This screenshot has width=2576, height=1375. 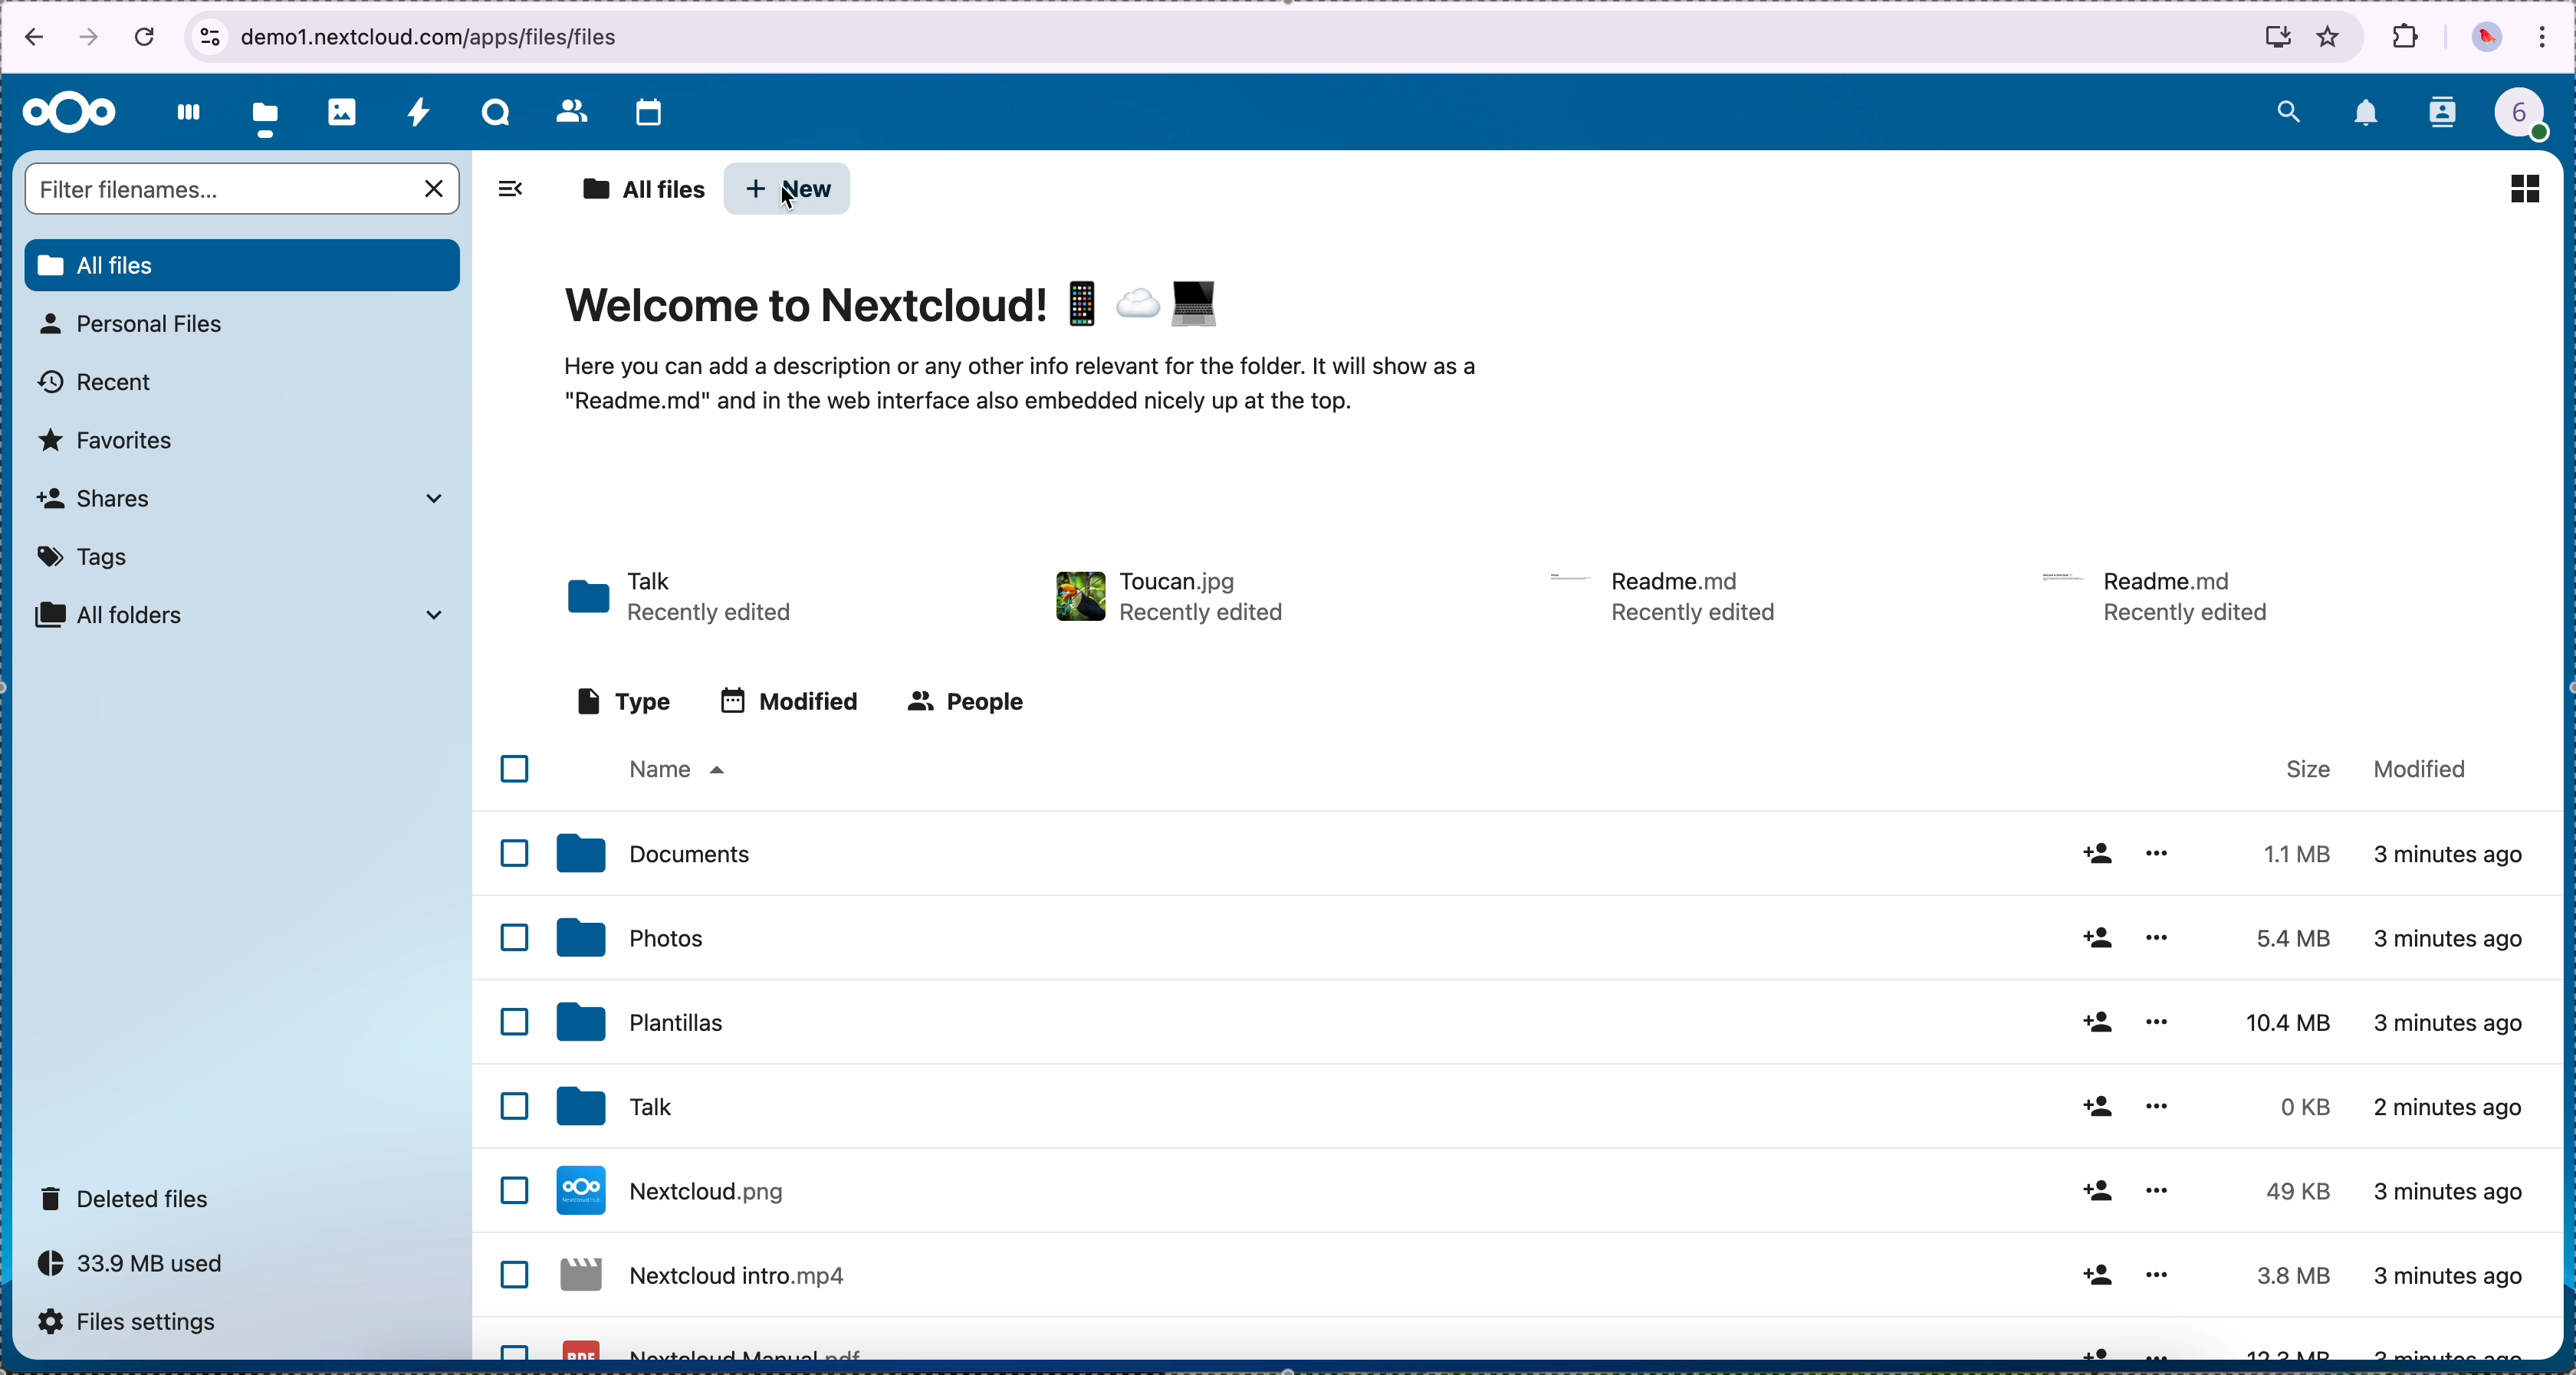 What do you see at coordinates (2524, 188) in the screenshot?
I see `view grid` at bounding box center [2524, 188].